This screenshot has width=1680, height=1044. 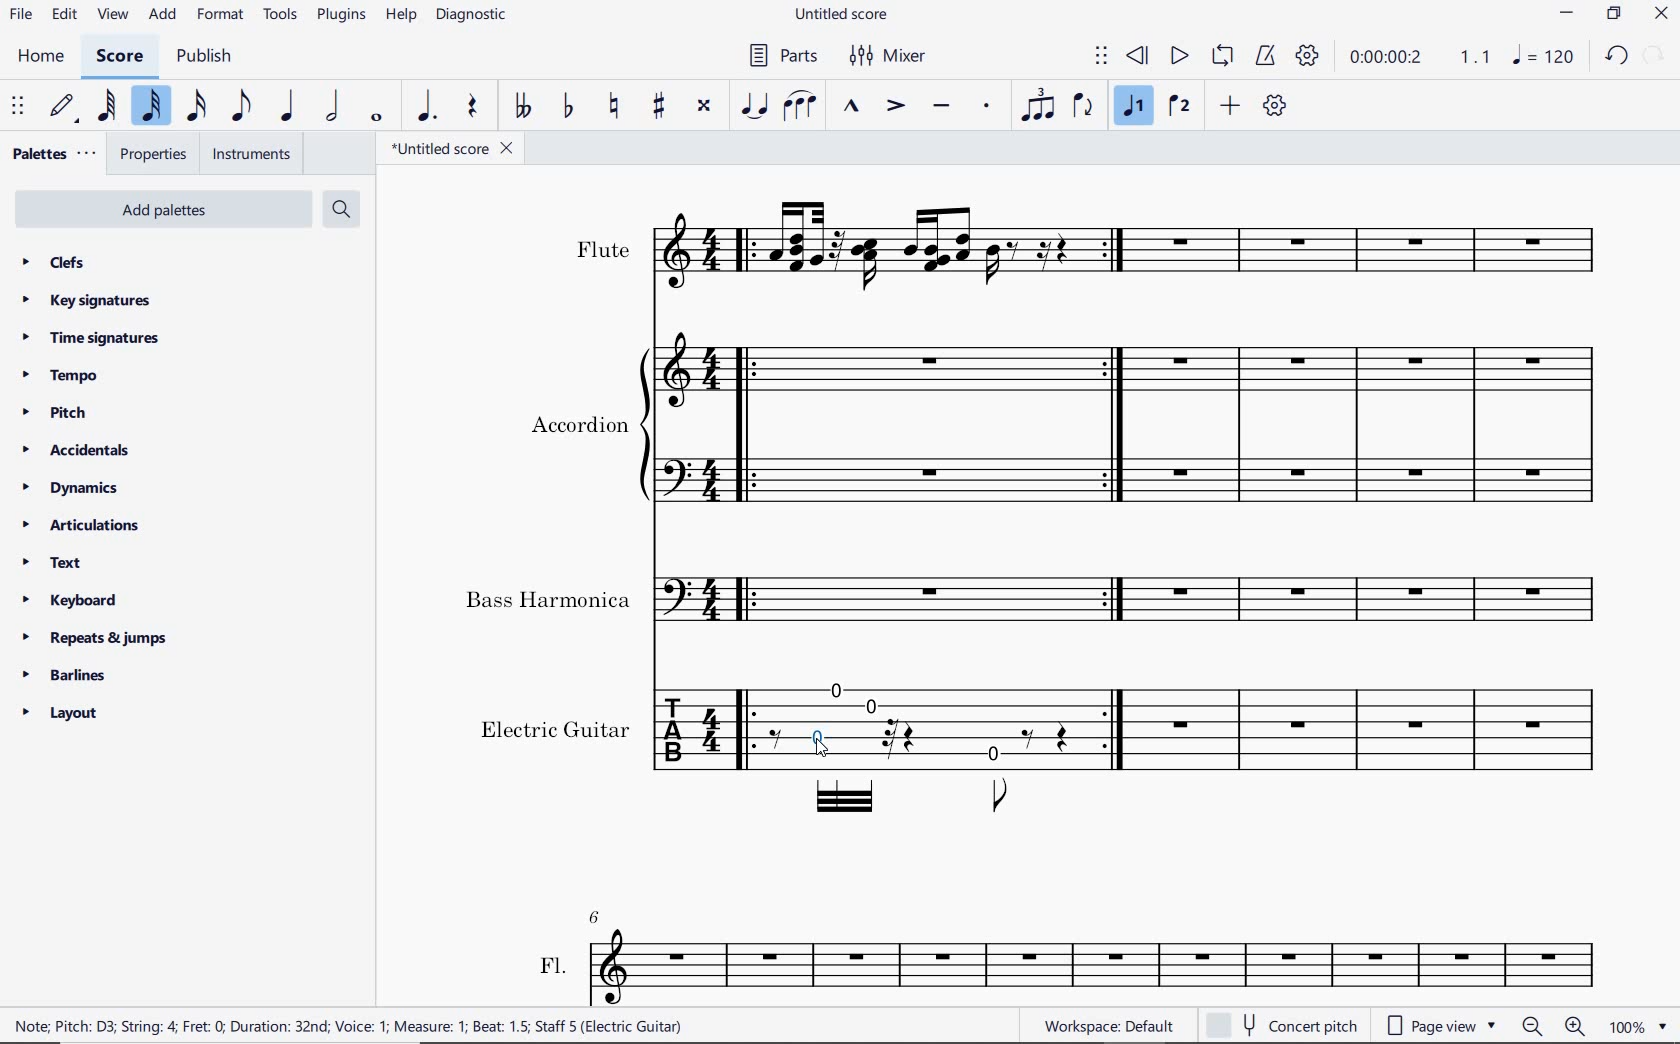 What do you see at coordinates (163, 17) in the screenshot?
I see `add` at bounding box center [163, 17].